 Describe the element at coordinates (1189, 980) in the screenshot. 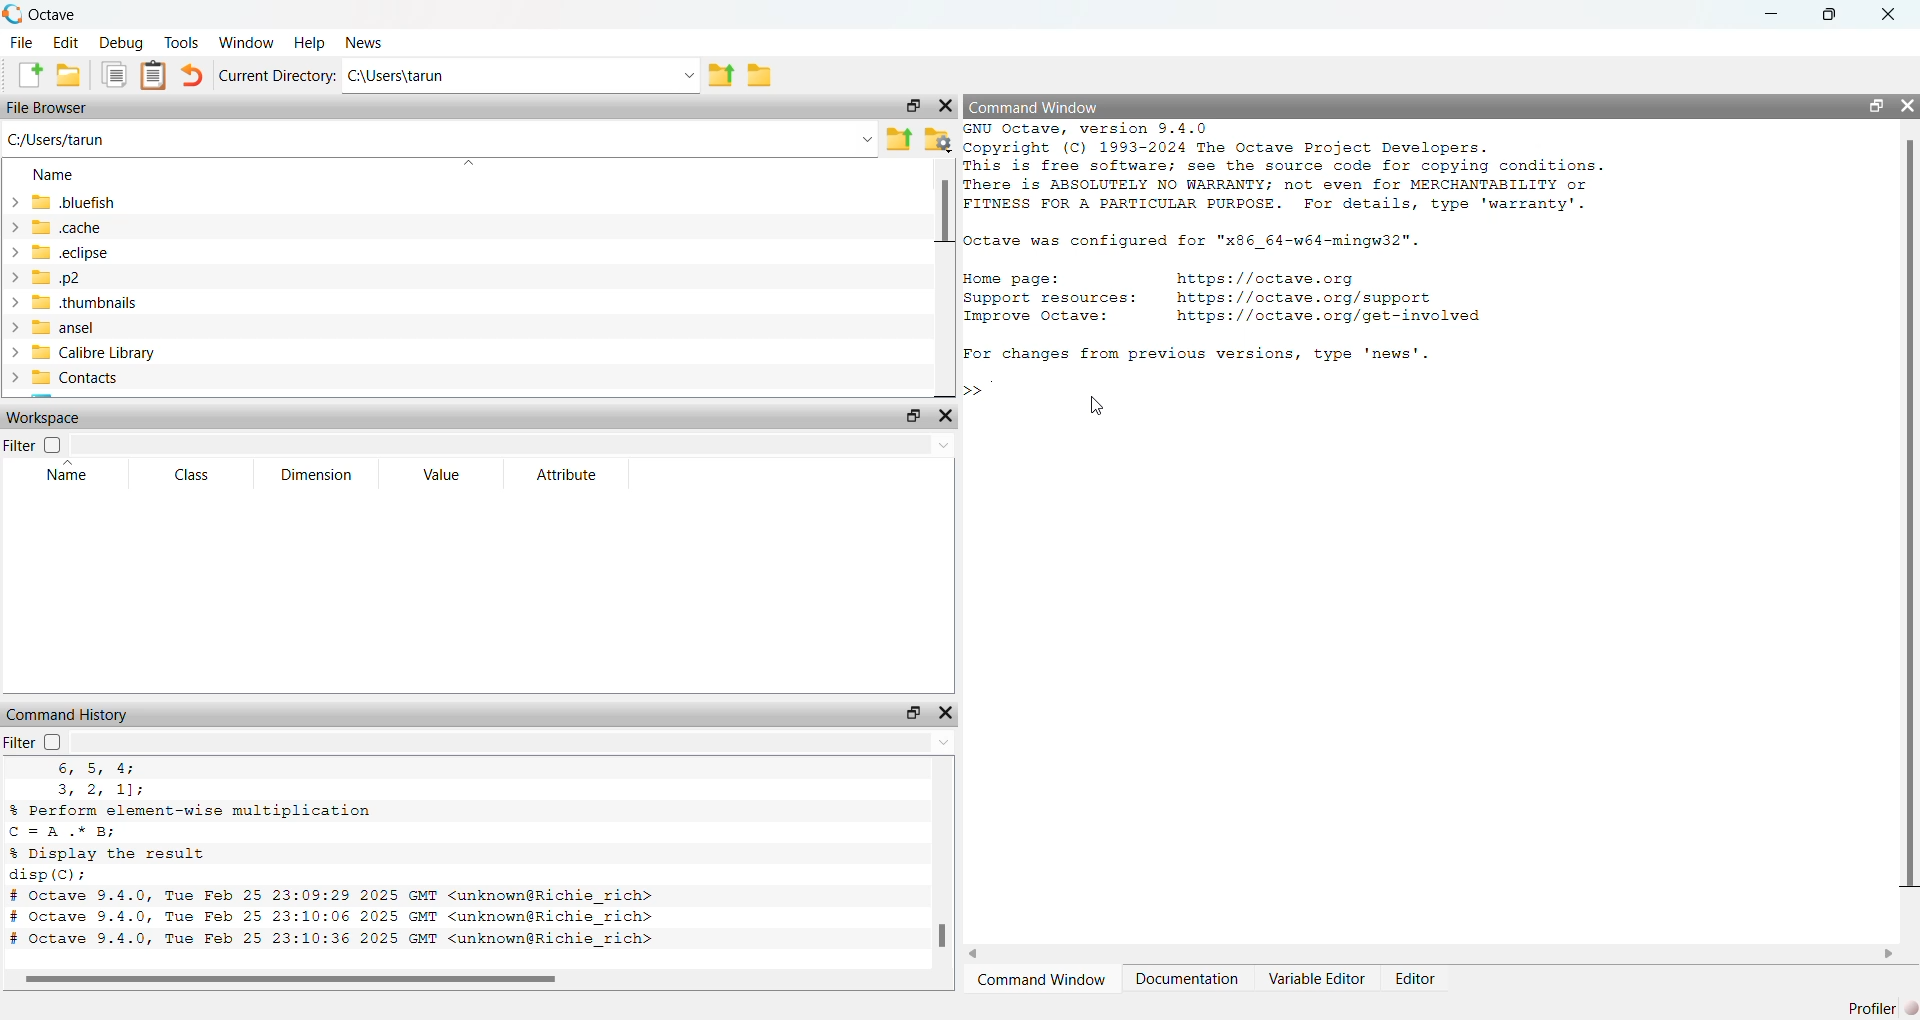

I see `Documentation` at that location.